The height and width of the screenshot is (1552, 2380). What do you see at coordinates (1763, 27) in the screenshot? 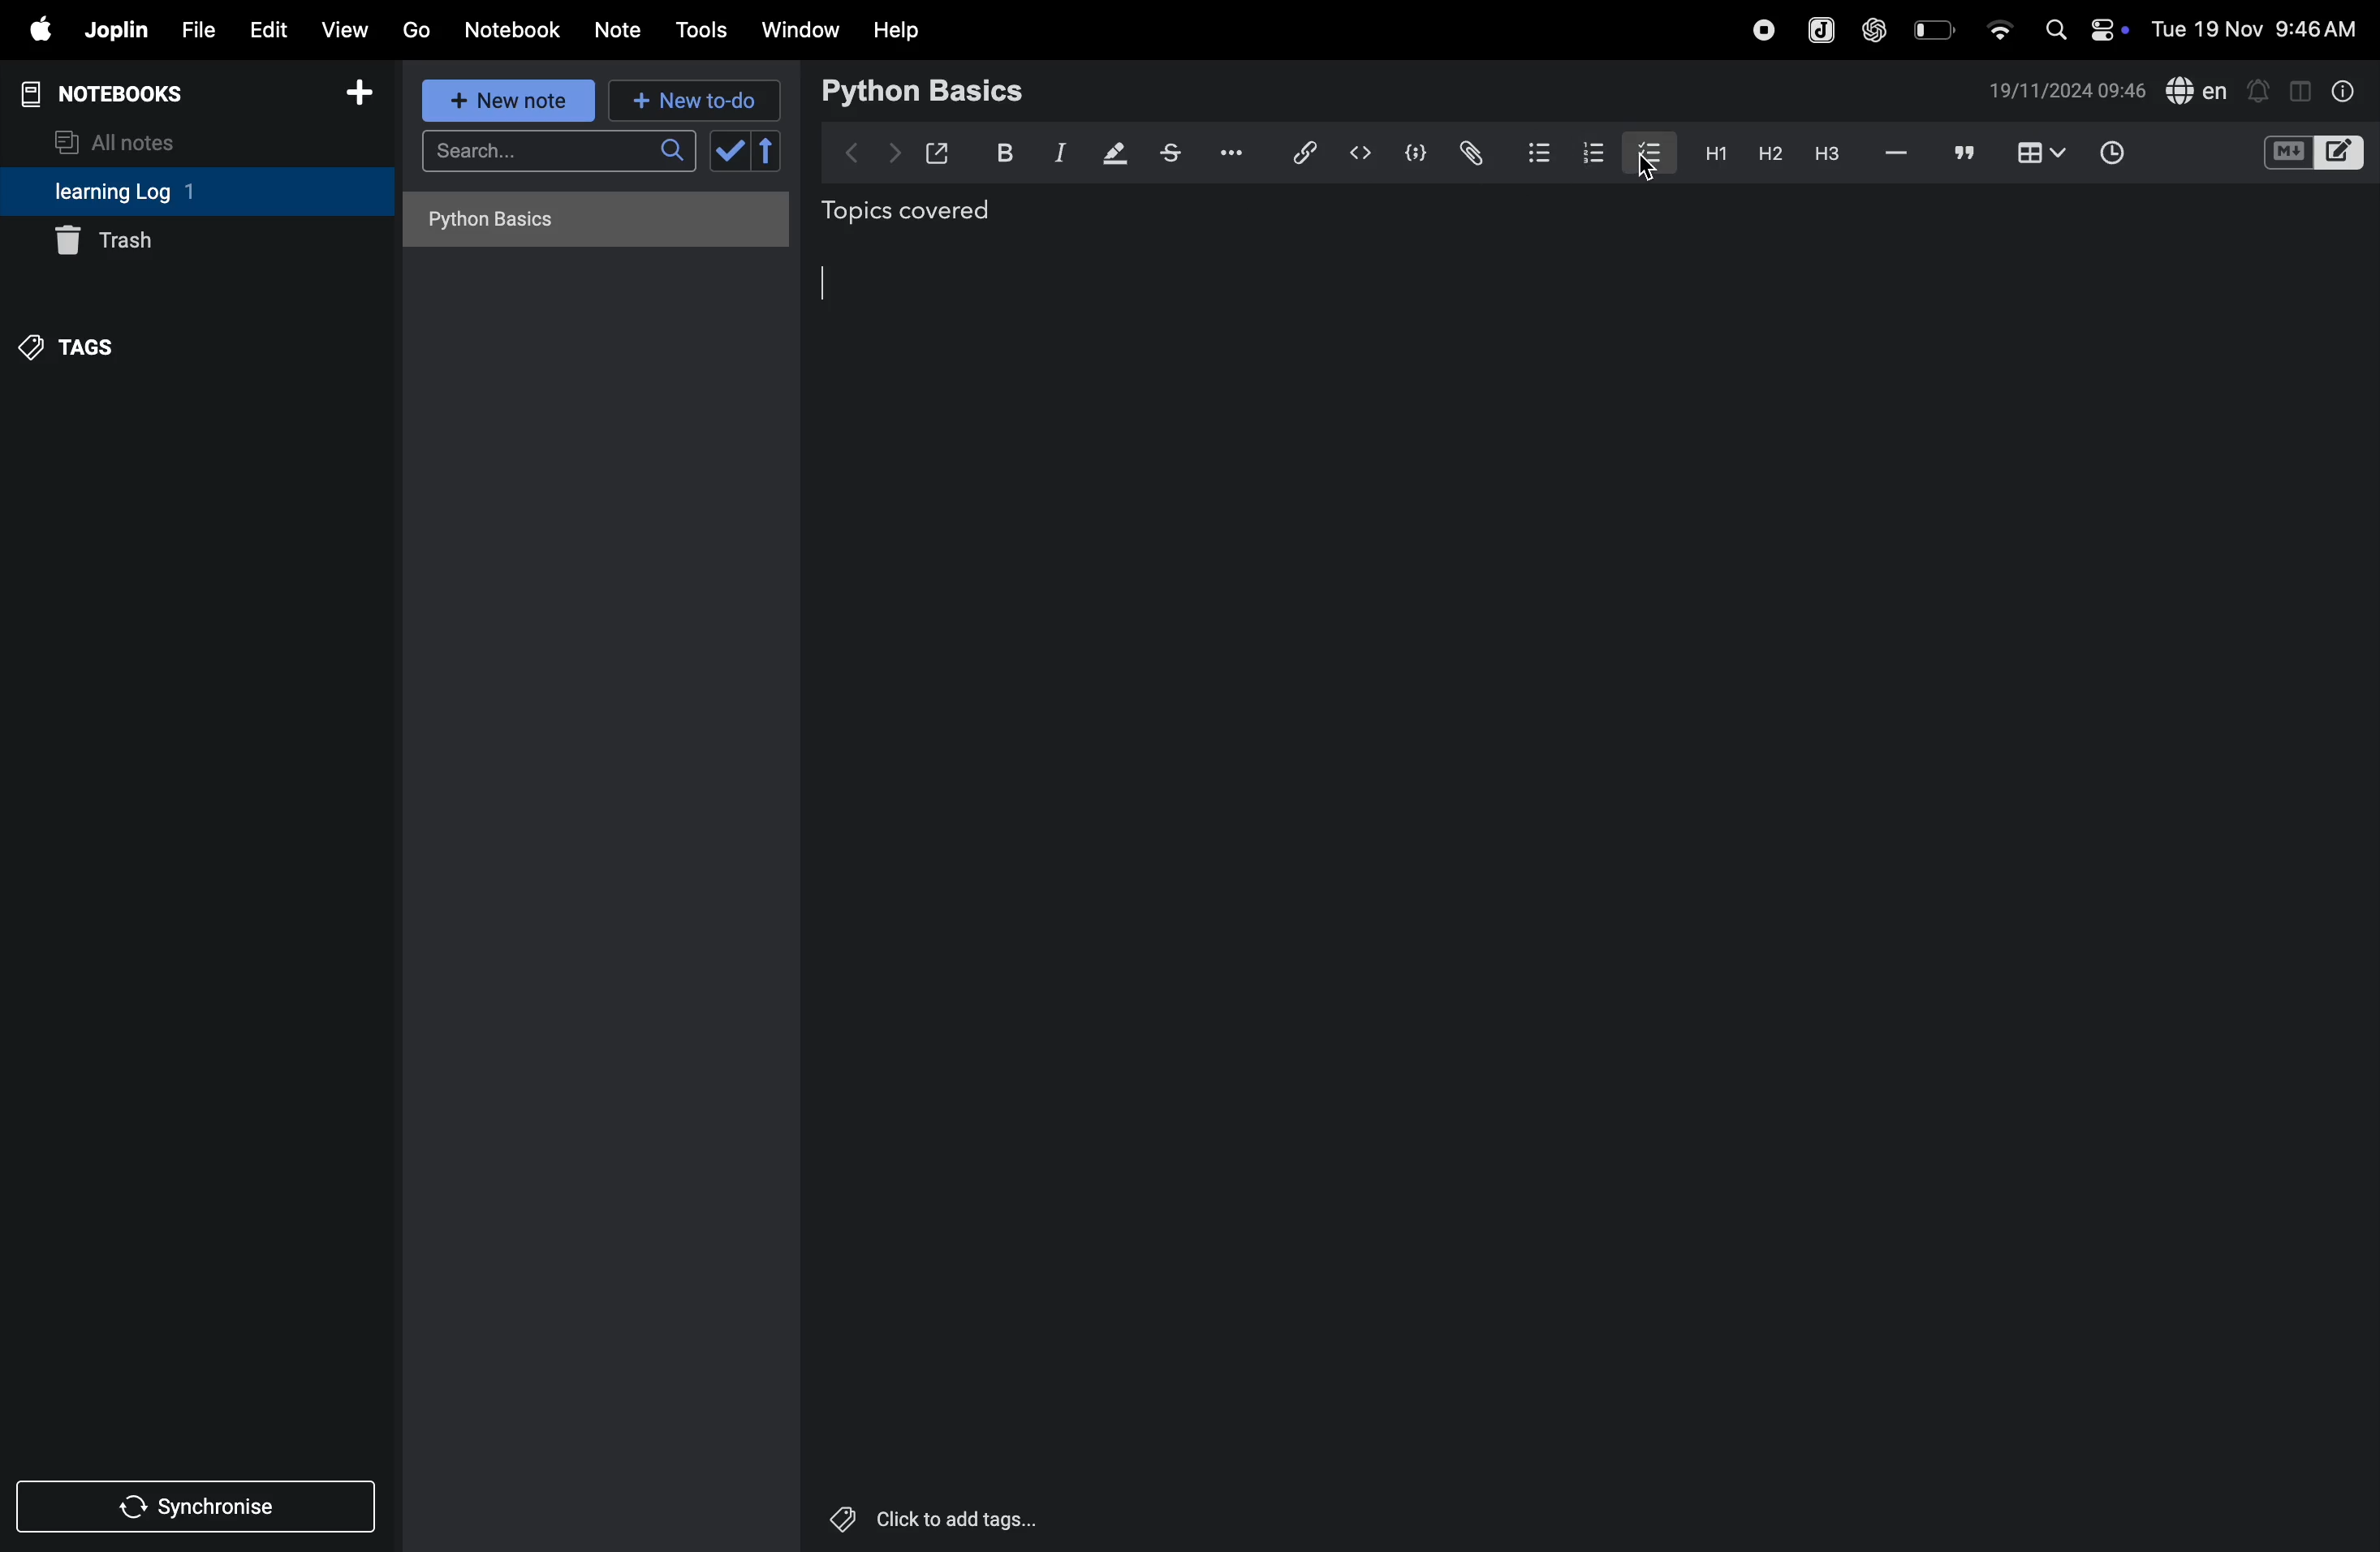
I see `record` at bounding box center [1763, 27].